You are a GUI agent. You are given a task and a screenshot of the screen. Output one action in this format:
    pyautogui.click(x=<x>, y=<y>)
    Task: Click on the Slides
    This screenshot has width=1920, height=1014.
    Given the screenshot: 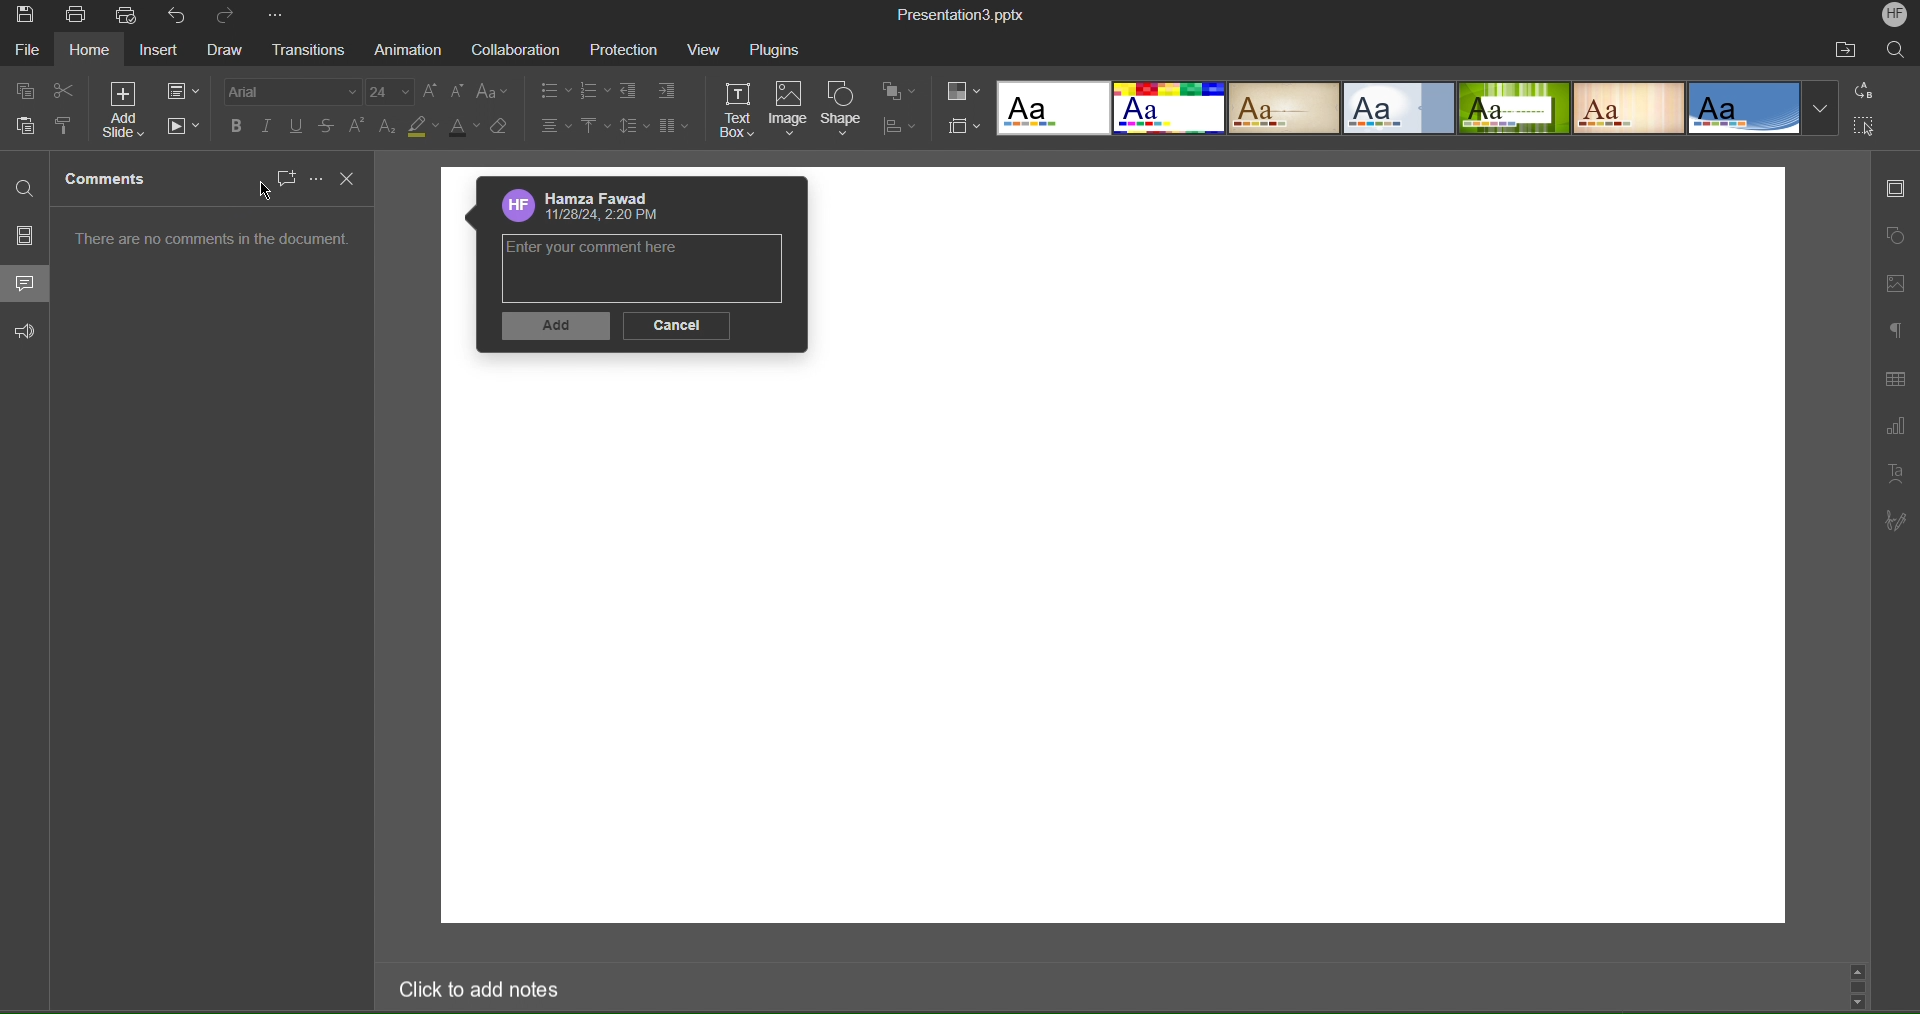 What is the action you would take?
    pyautogui.click(x=26, y=235)
    